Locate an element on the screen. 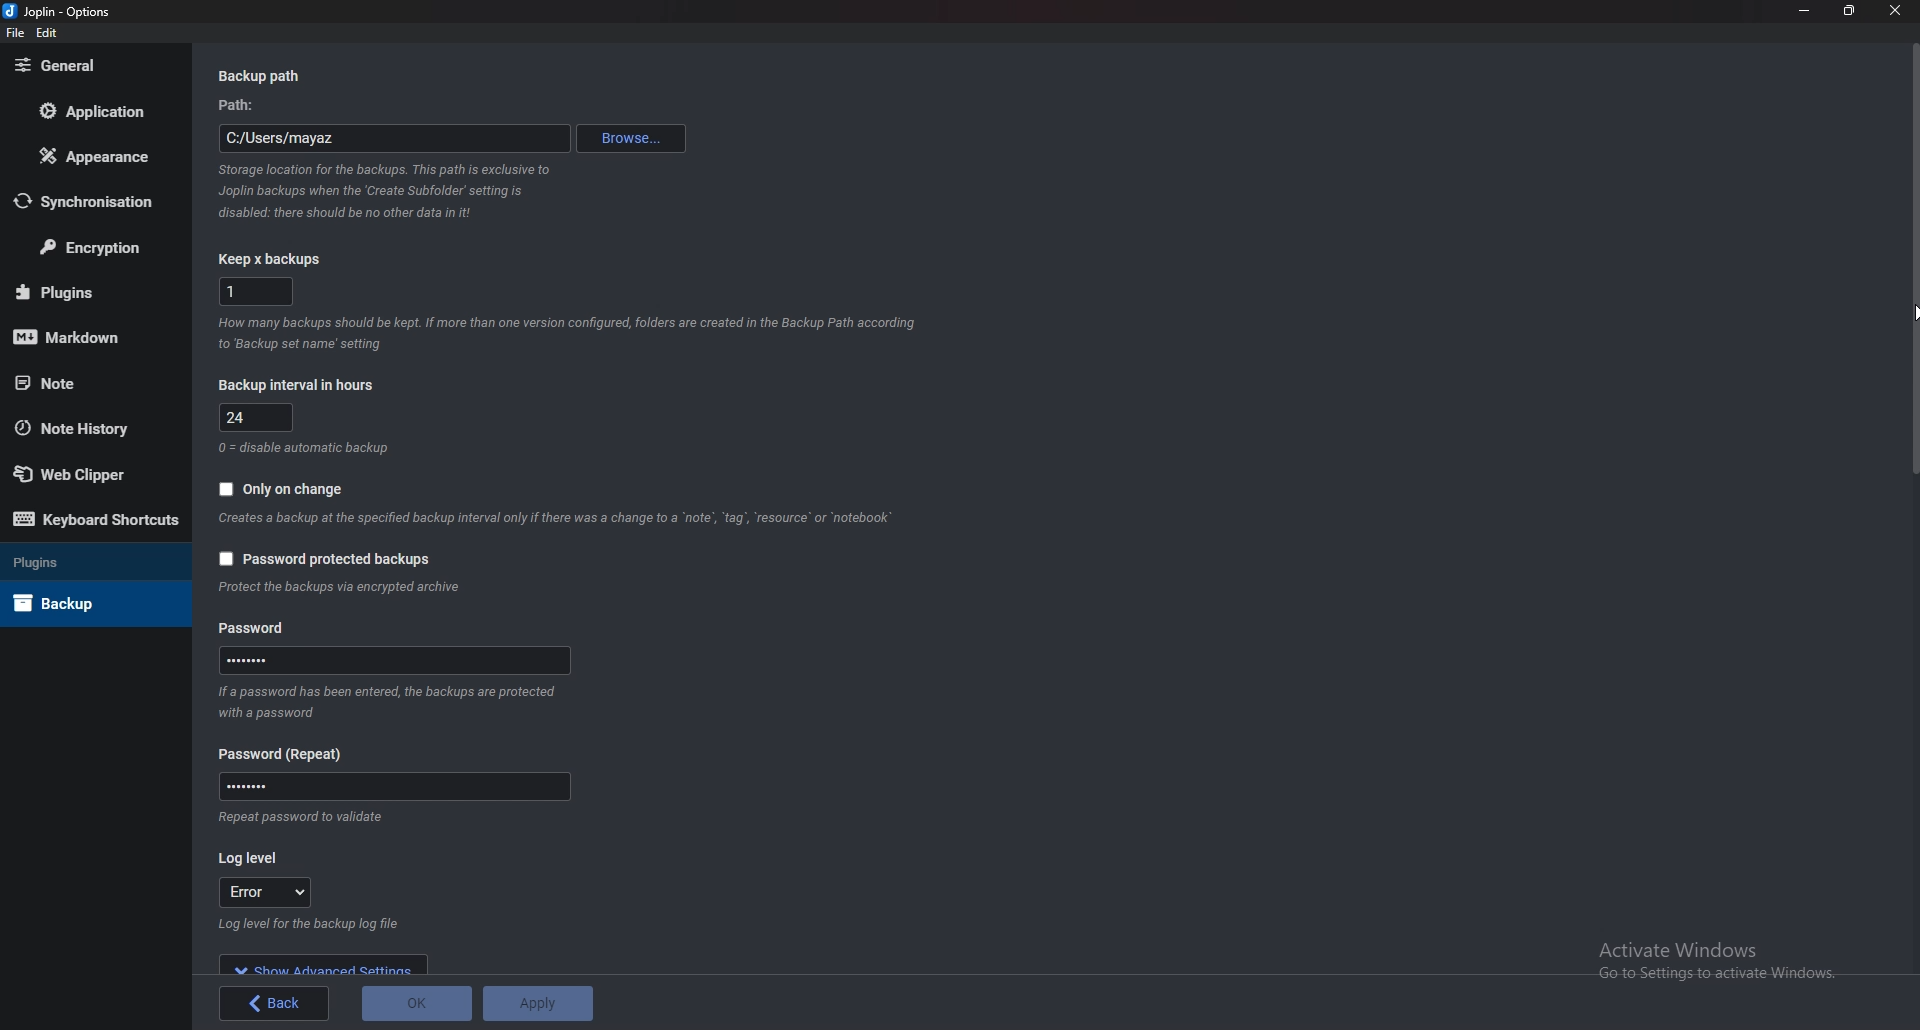 The image size is (1920, 1030). path is located at coordinates (246, 107).